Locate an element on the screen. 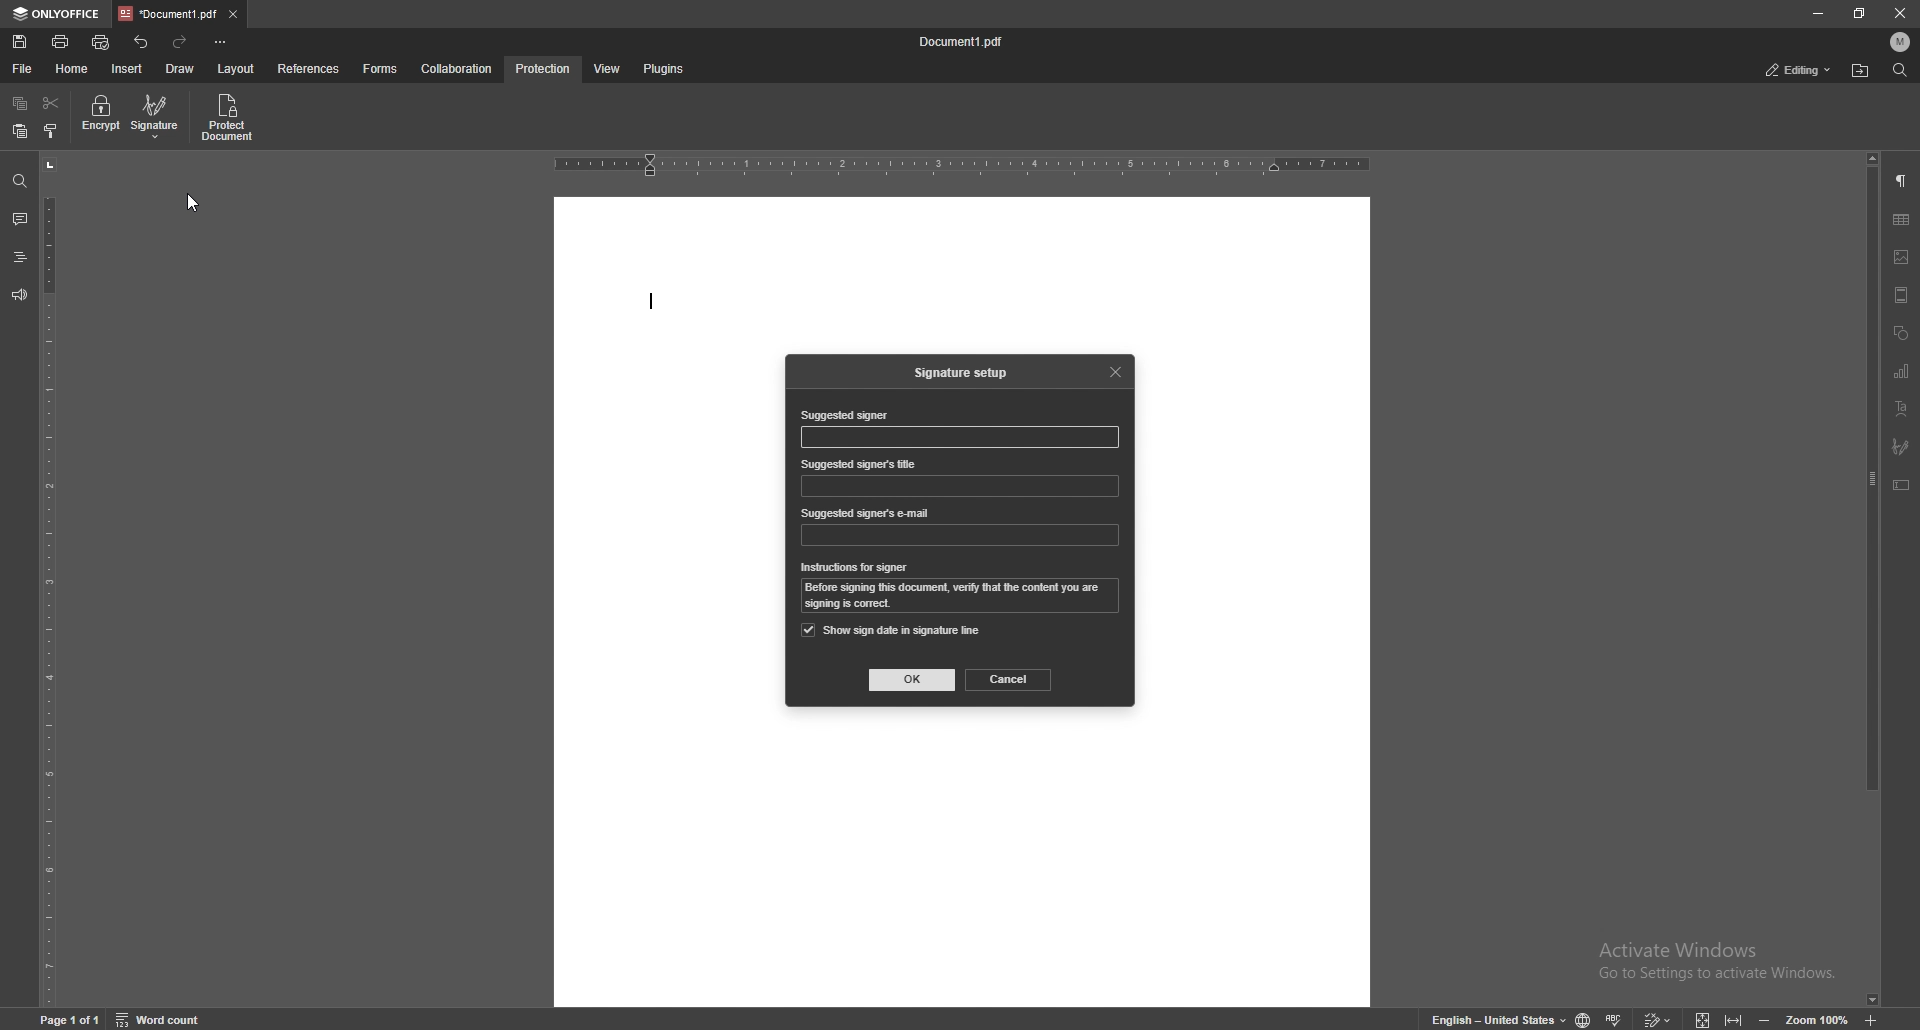  insert is located at coordinates (129, 69).